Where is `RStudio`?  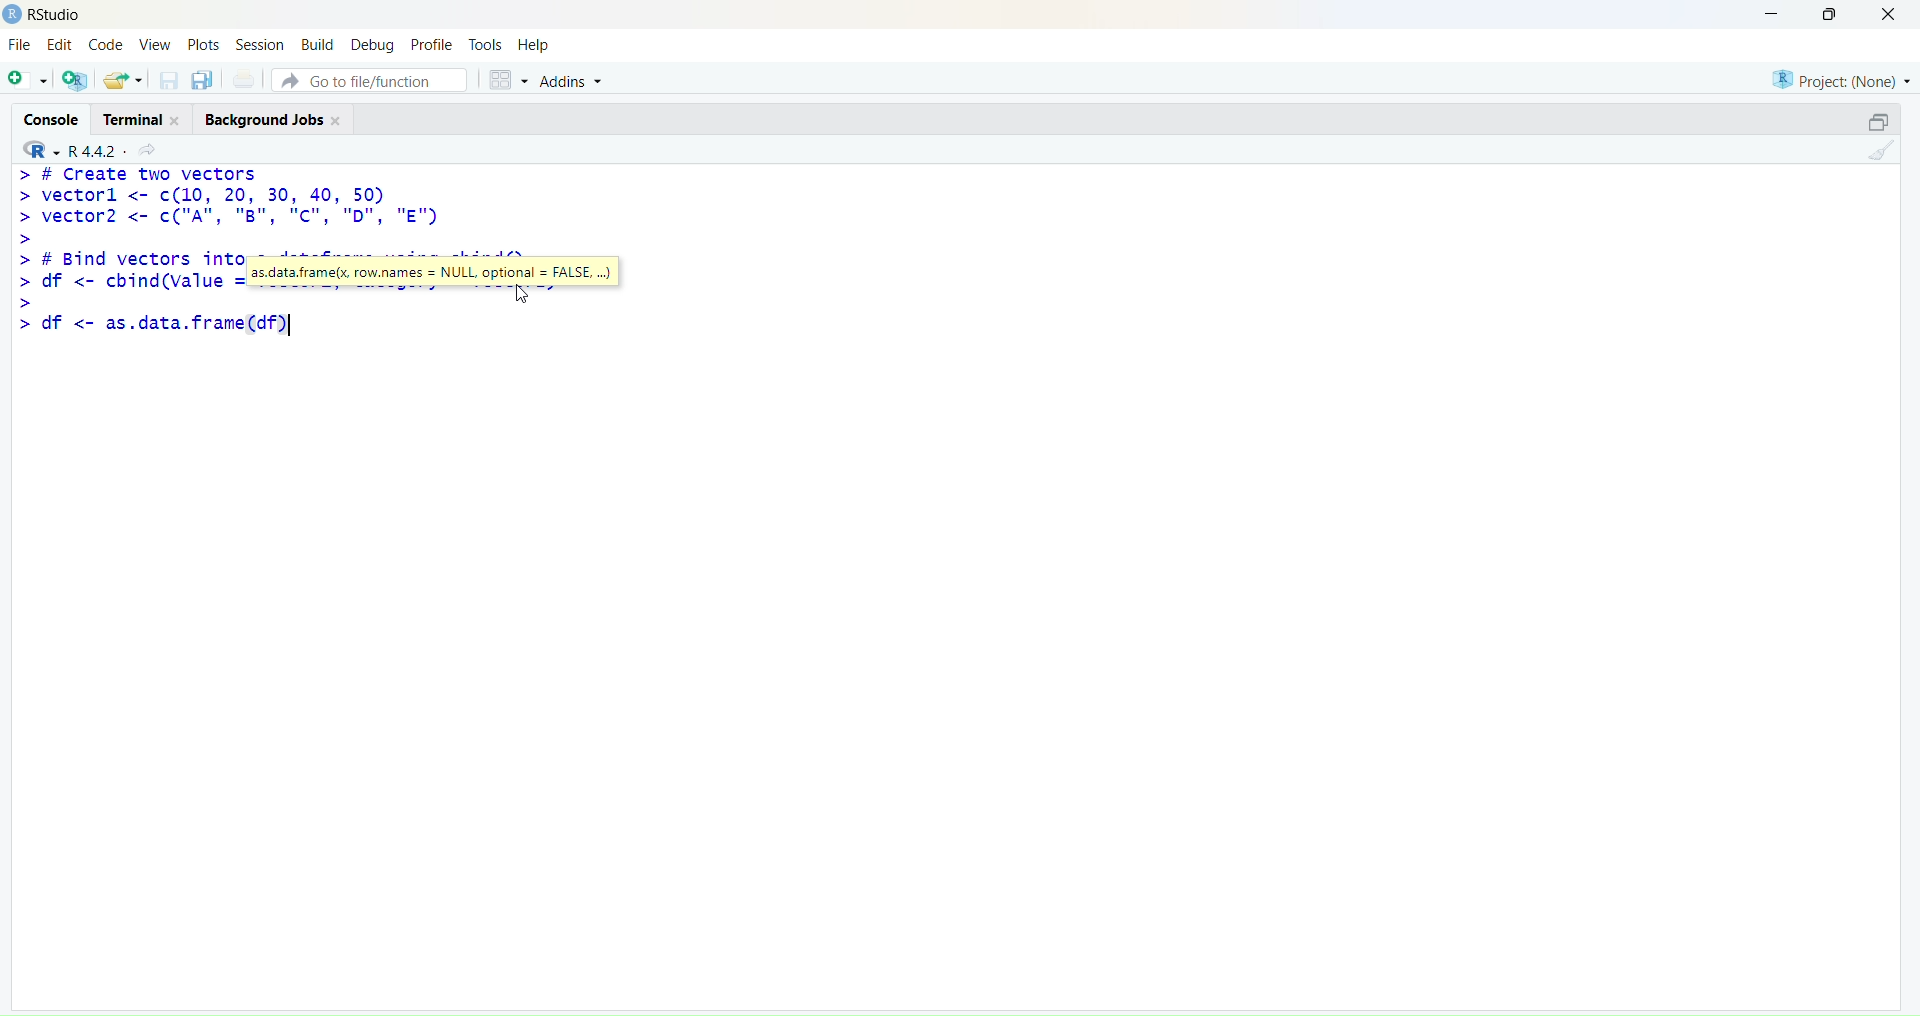
RStudio is located at coordinates (55, 15).